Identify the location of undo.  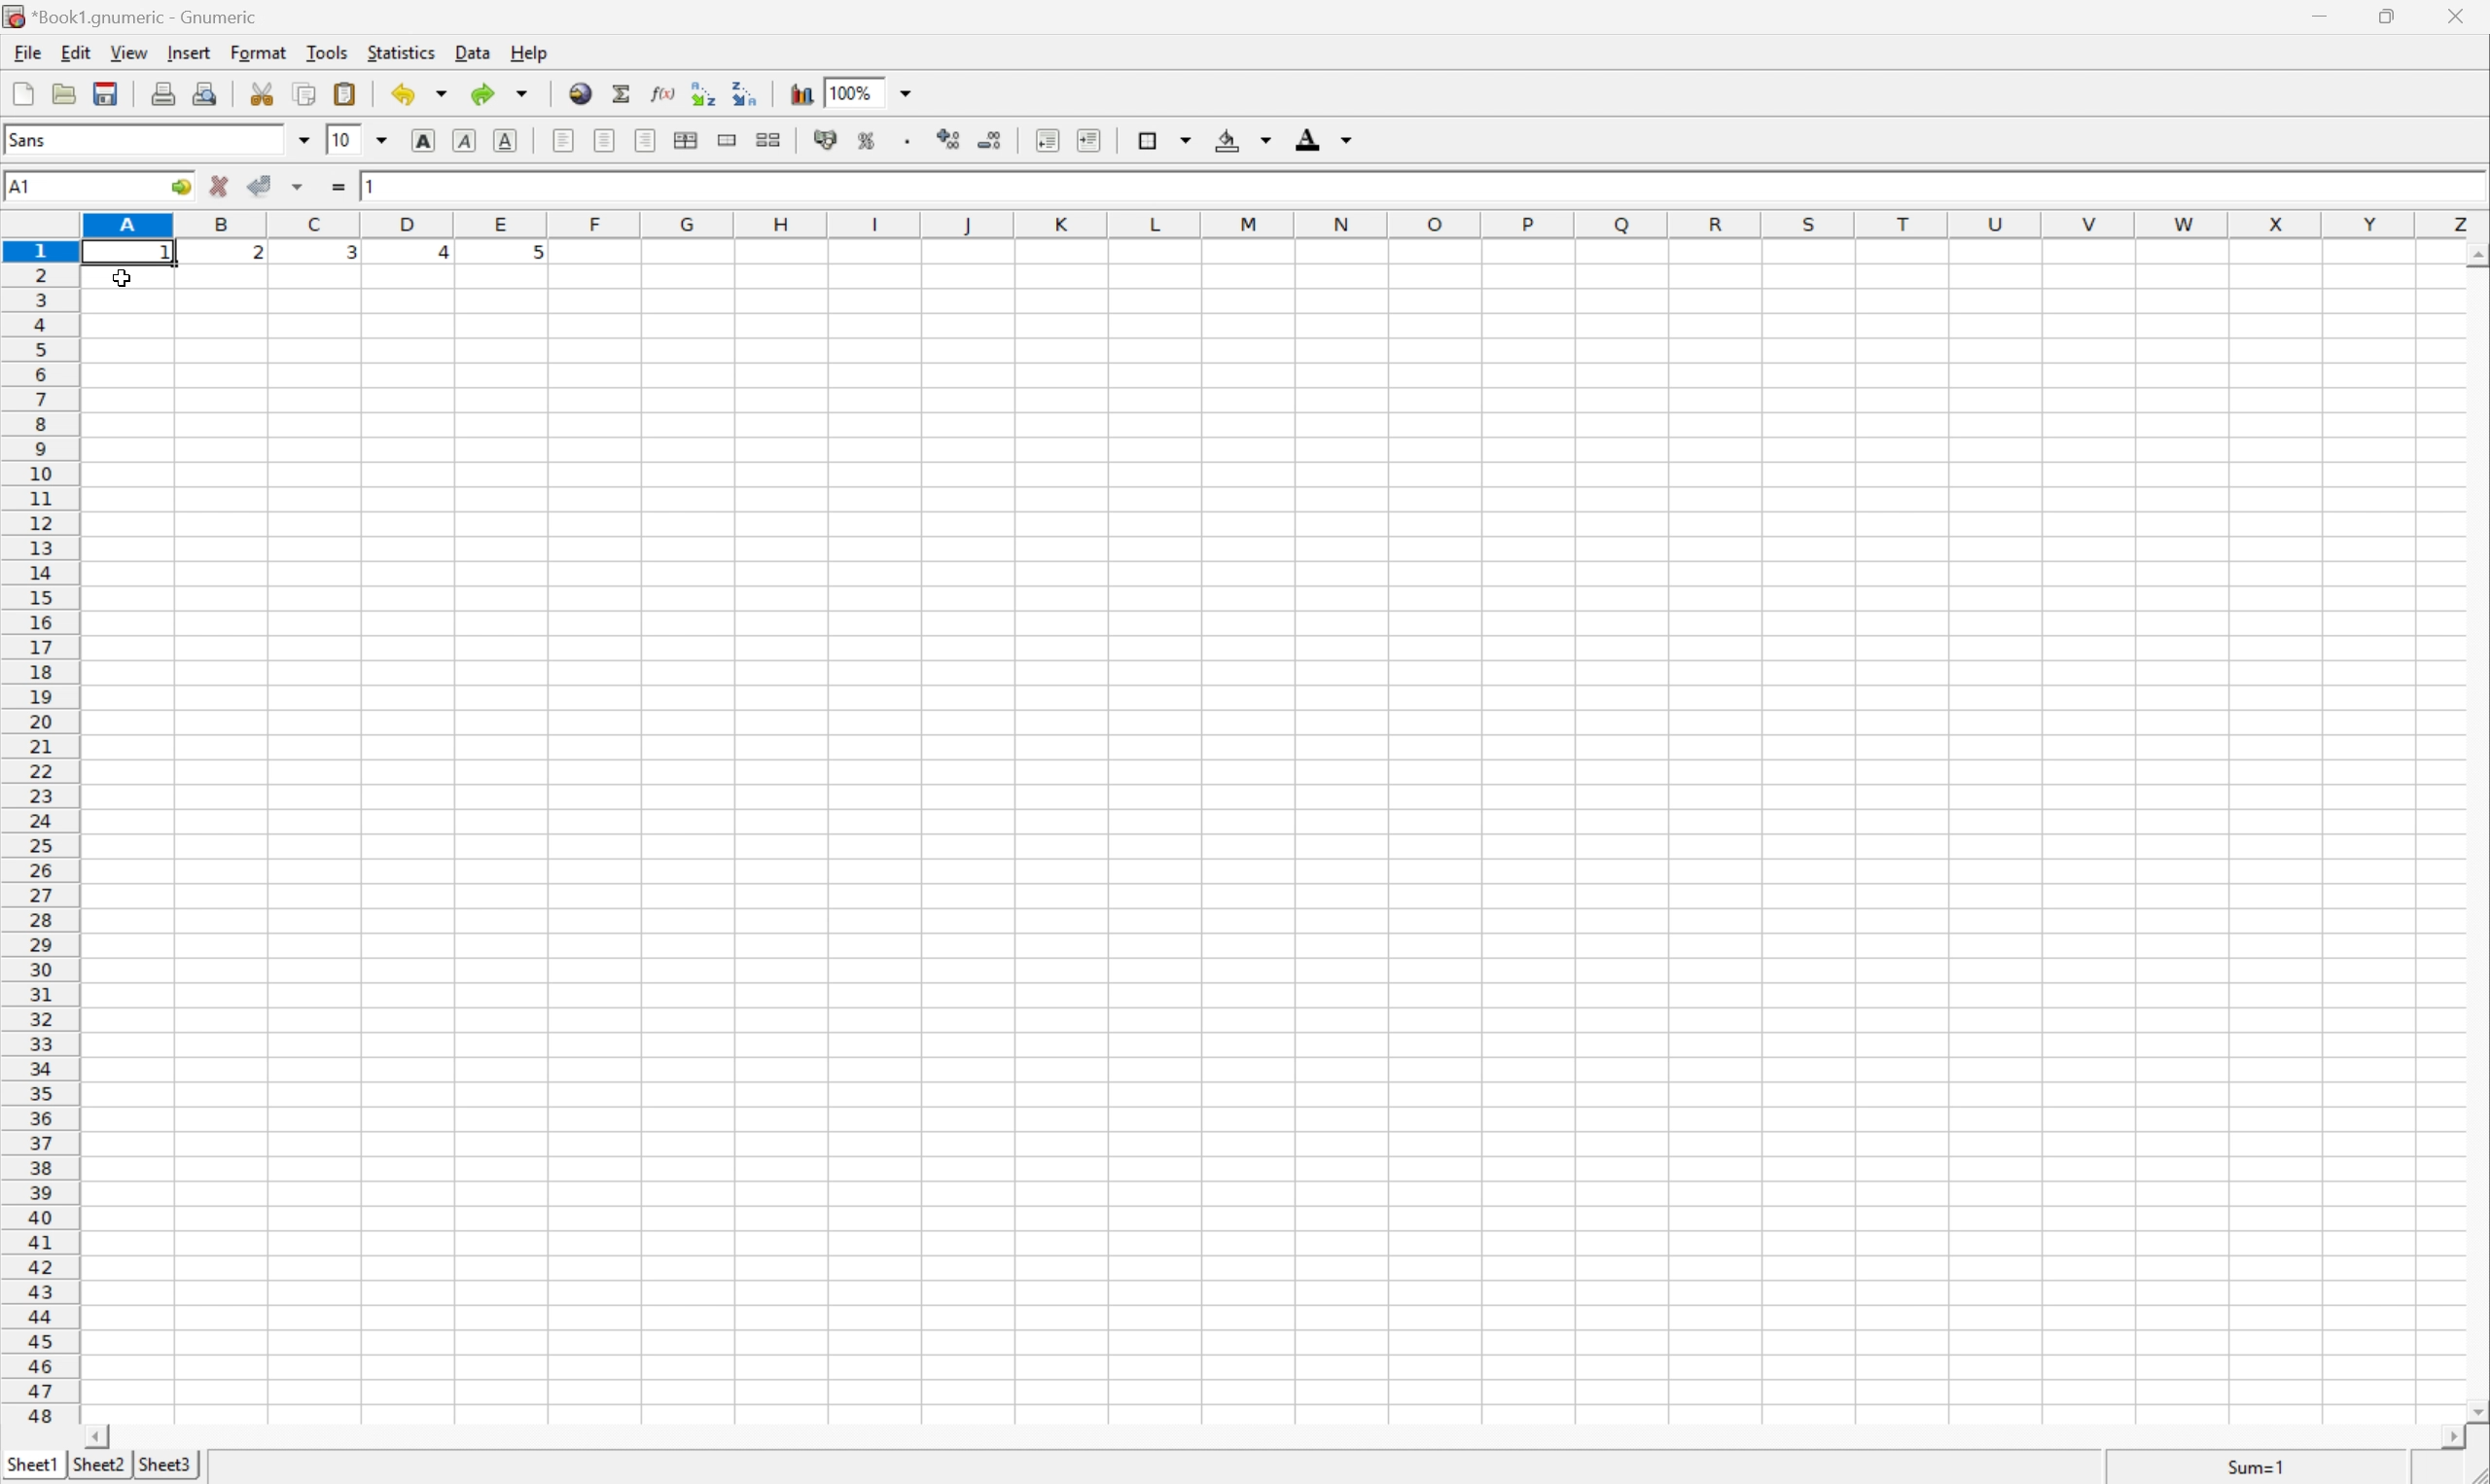
(420, 92).